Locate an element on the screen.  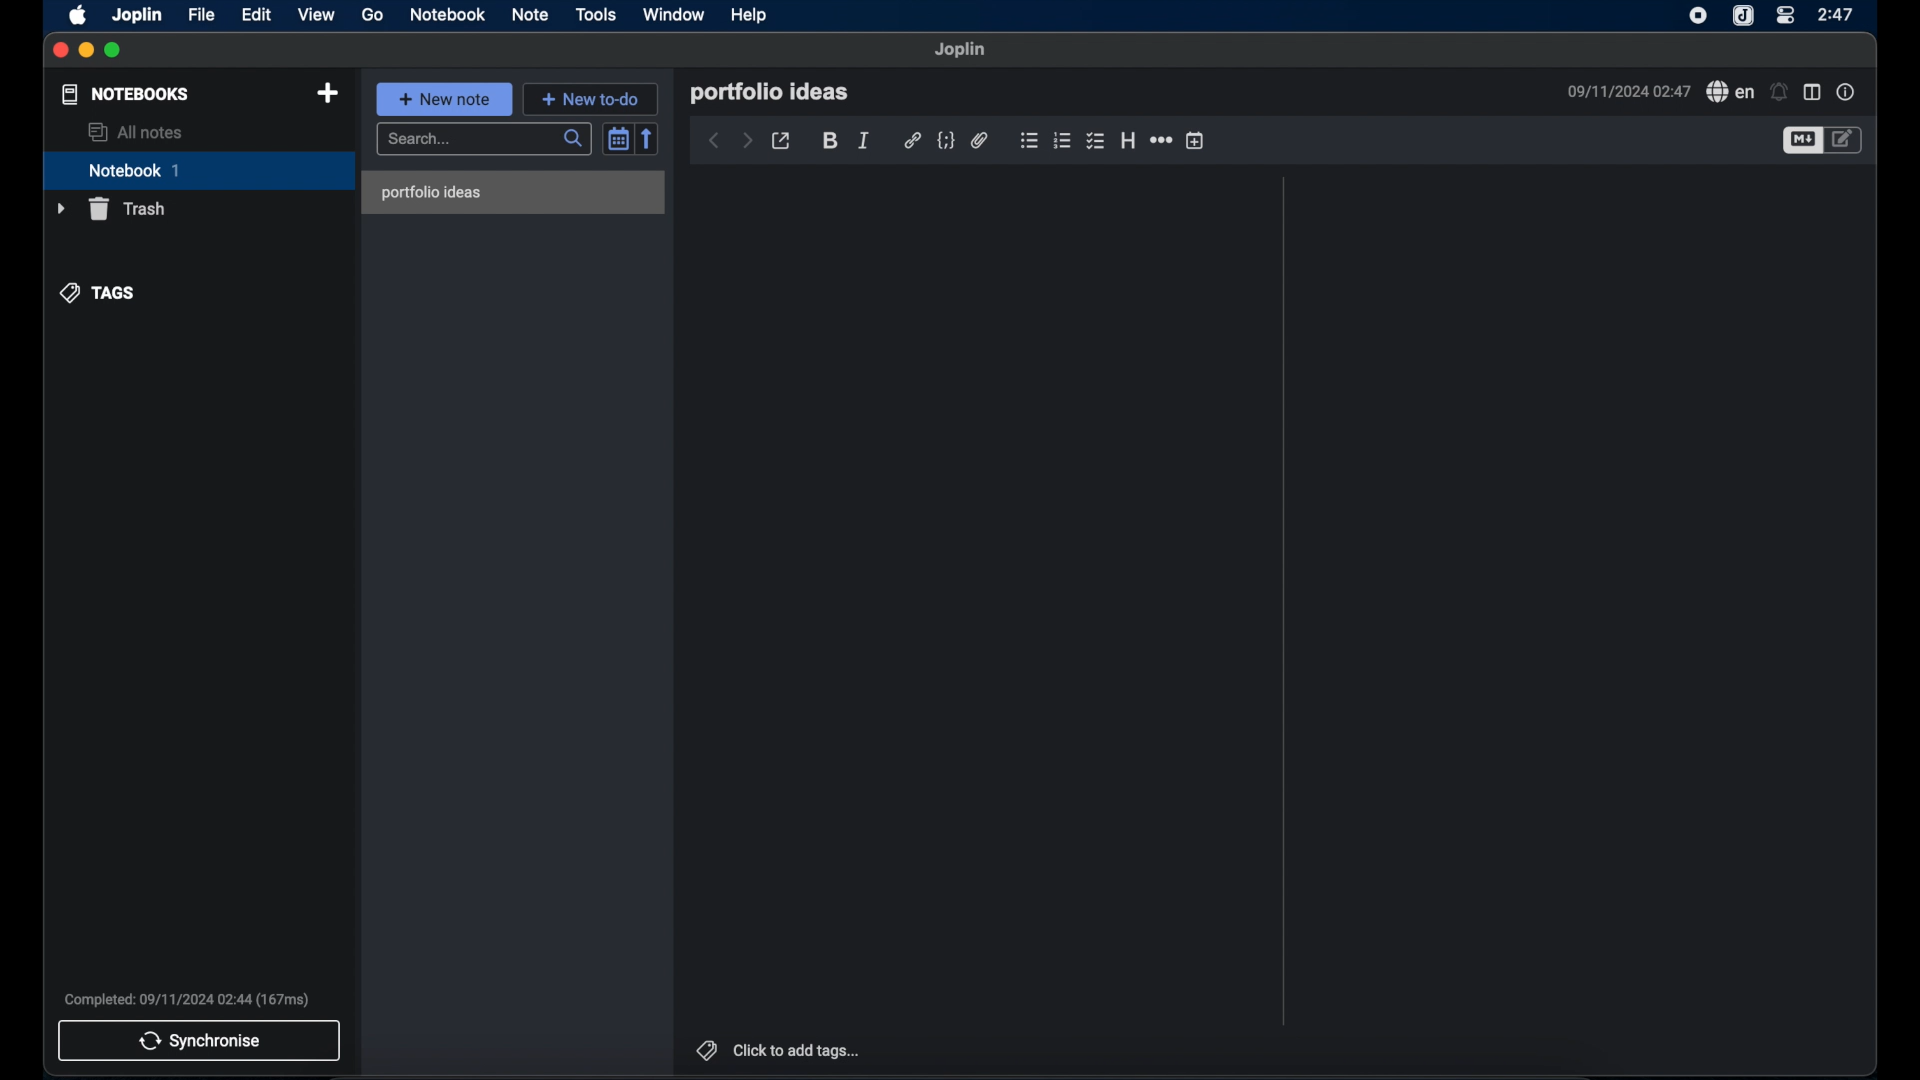
view is located at coordinates (318, 14).